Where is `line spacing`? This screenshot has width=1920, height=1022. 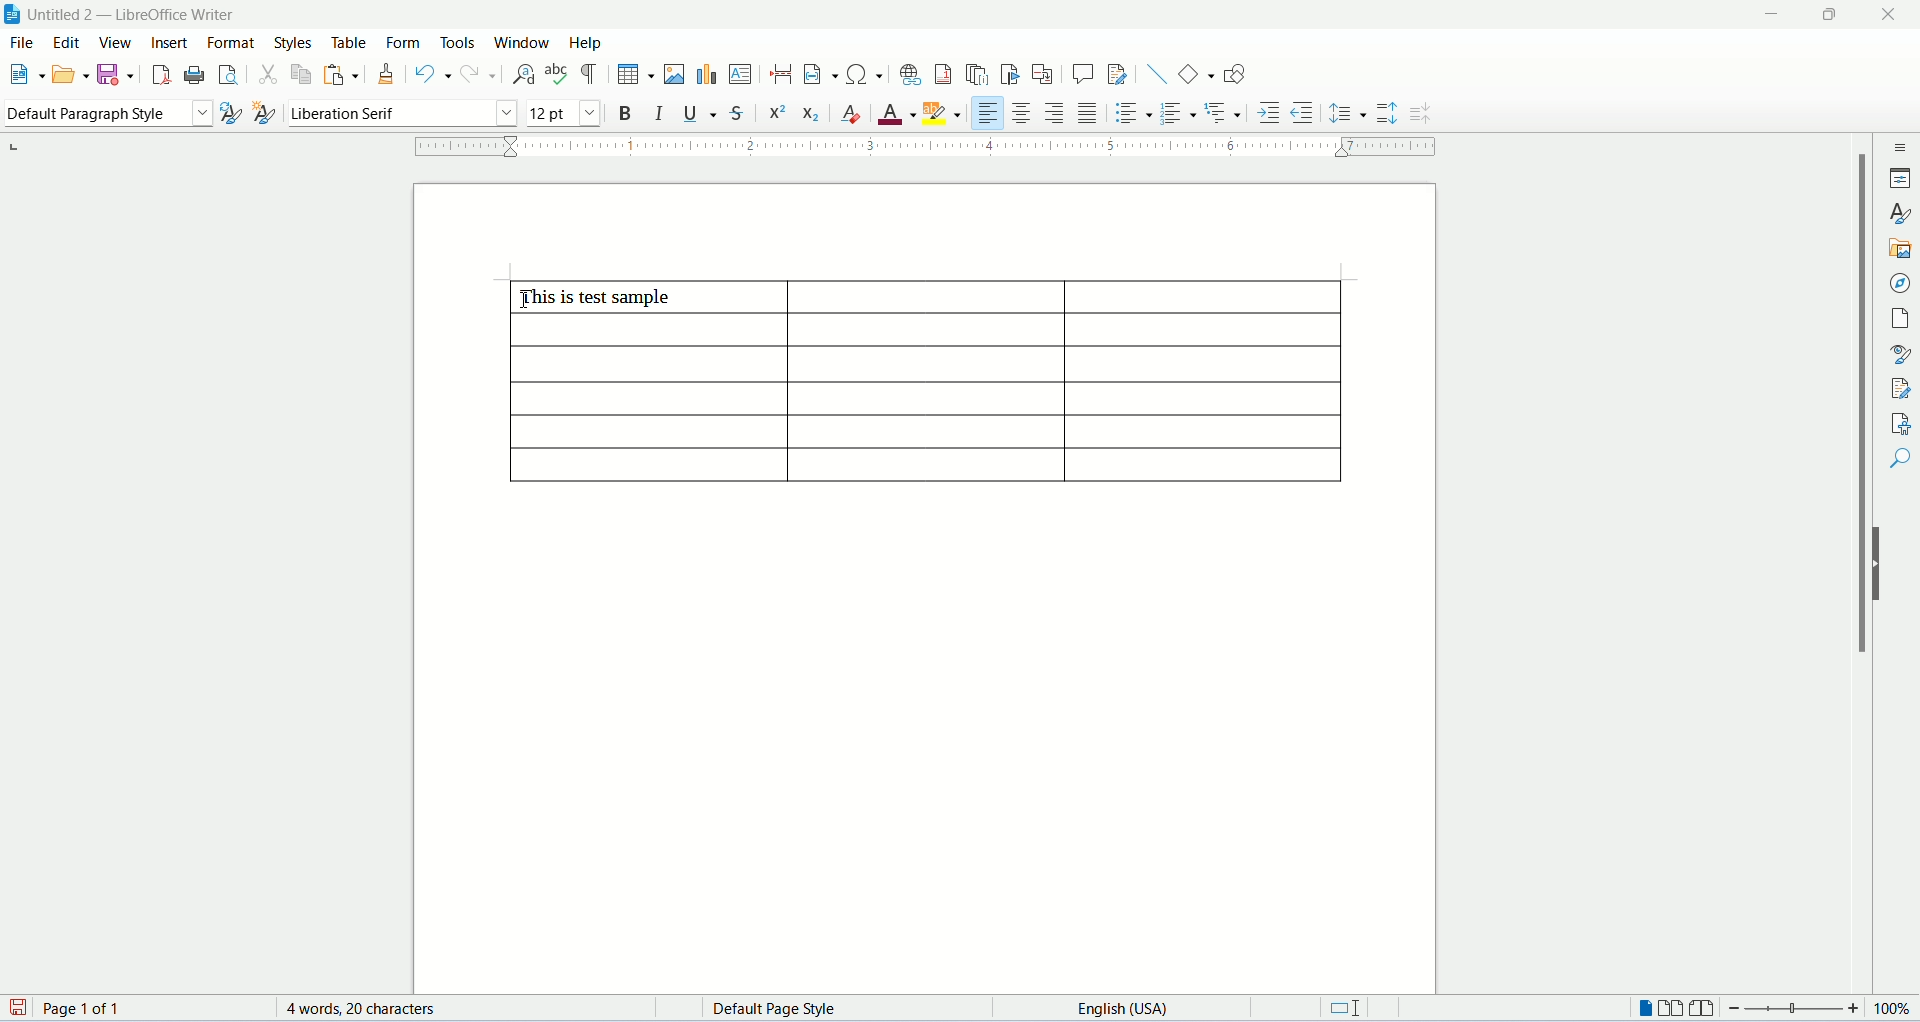
line spacing is located at coordinates (1348, 113).